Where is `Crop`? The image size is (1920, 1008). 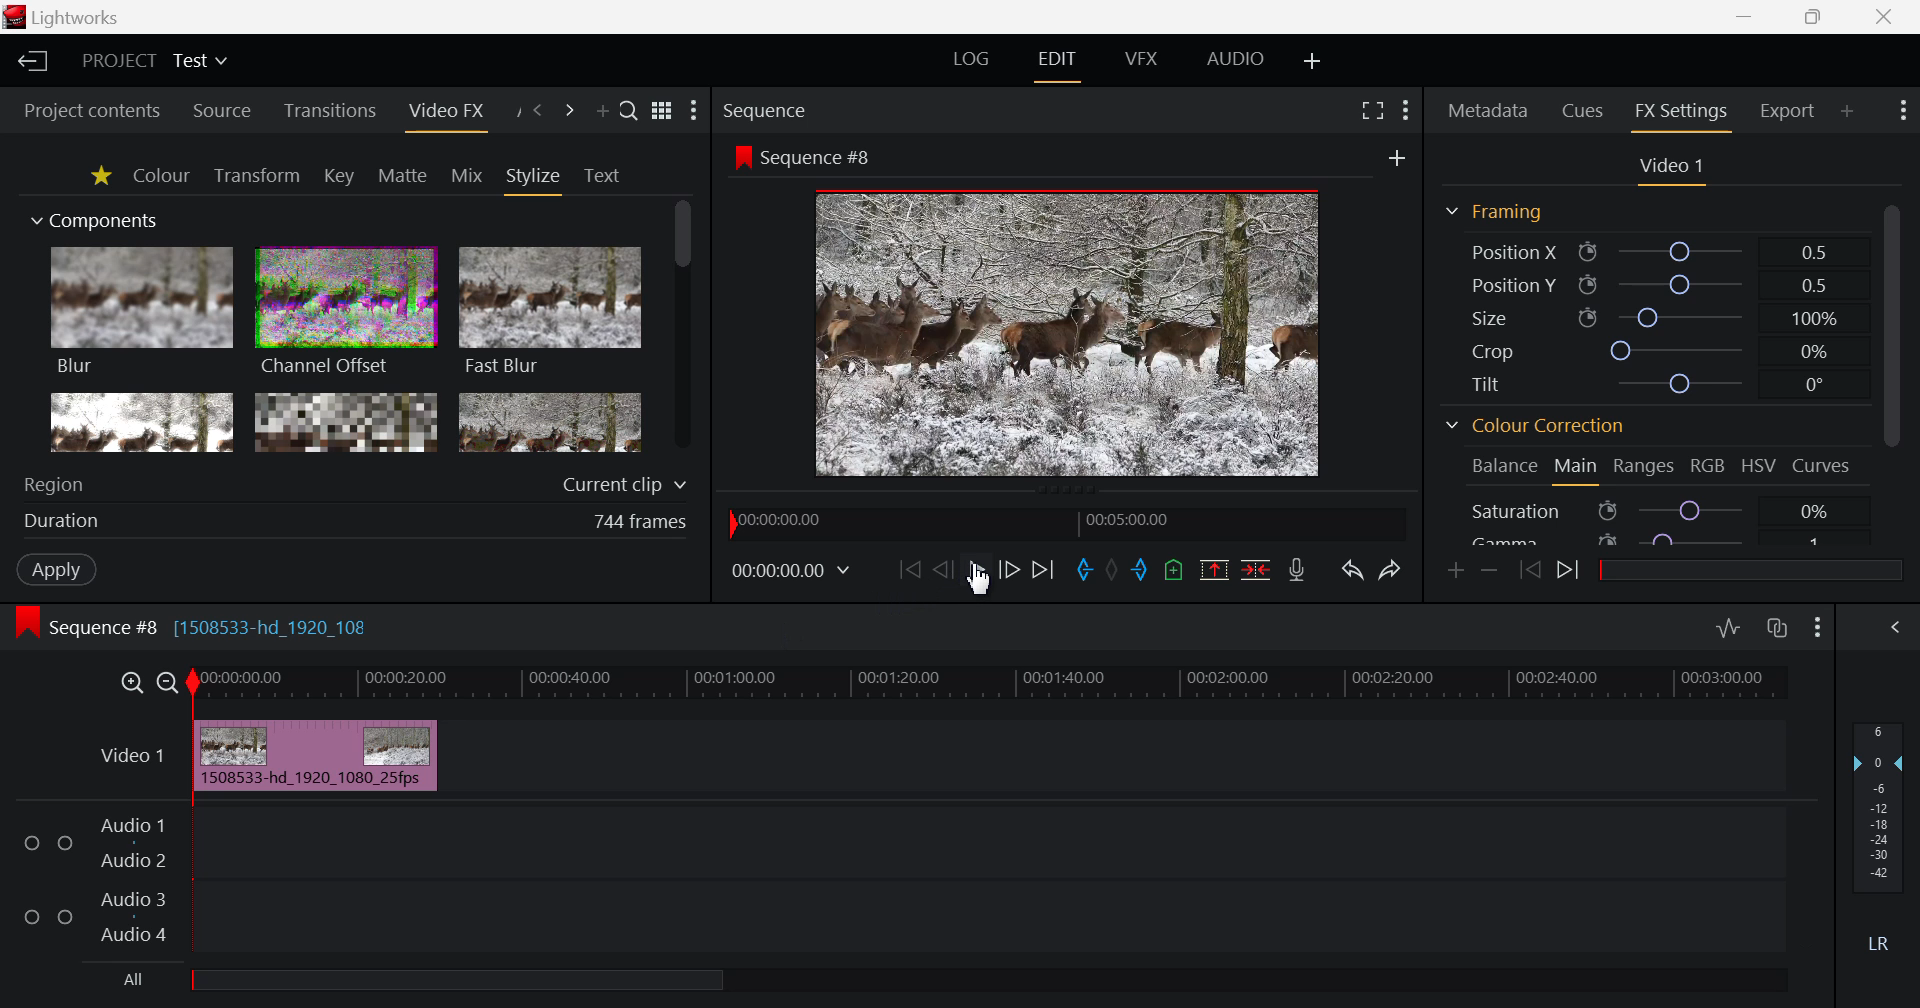 Crop is located at coordinates (1650, 349).